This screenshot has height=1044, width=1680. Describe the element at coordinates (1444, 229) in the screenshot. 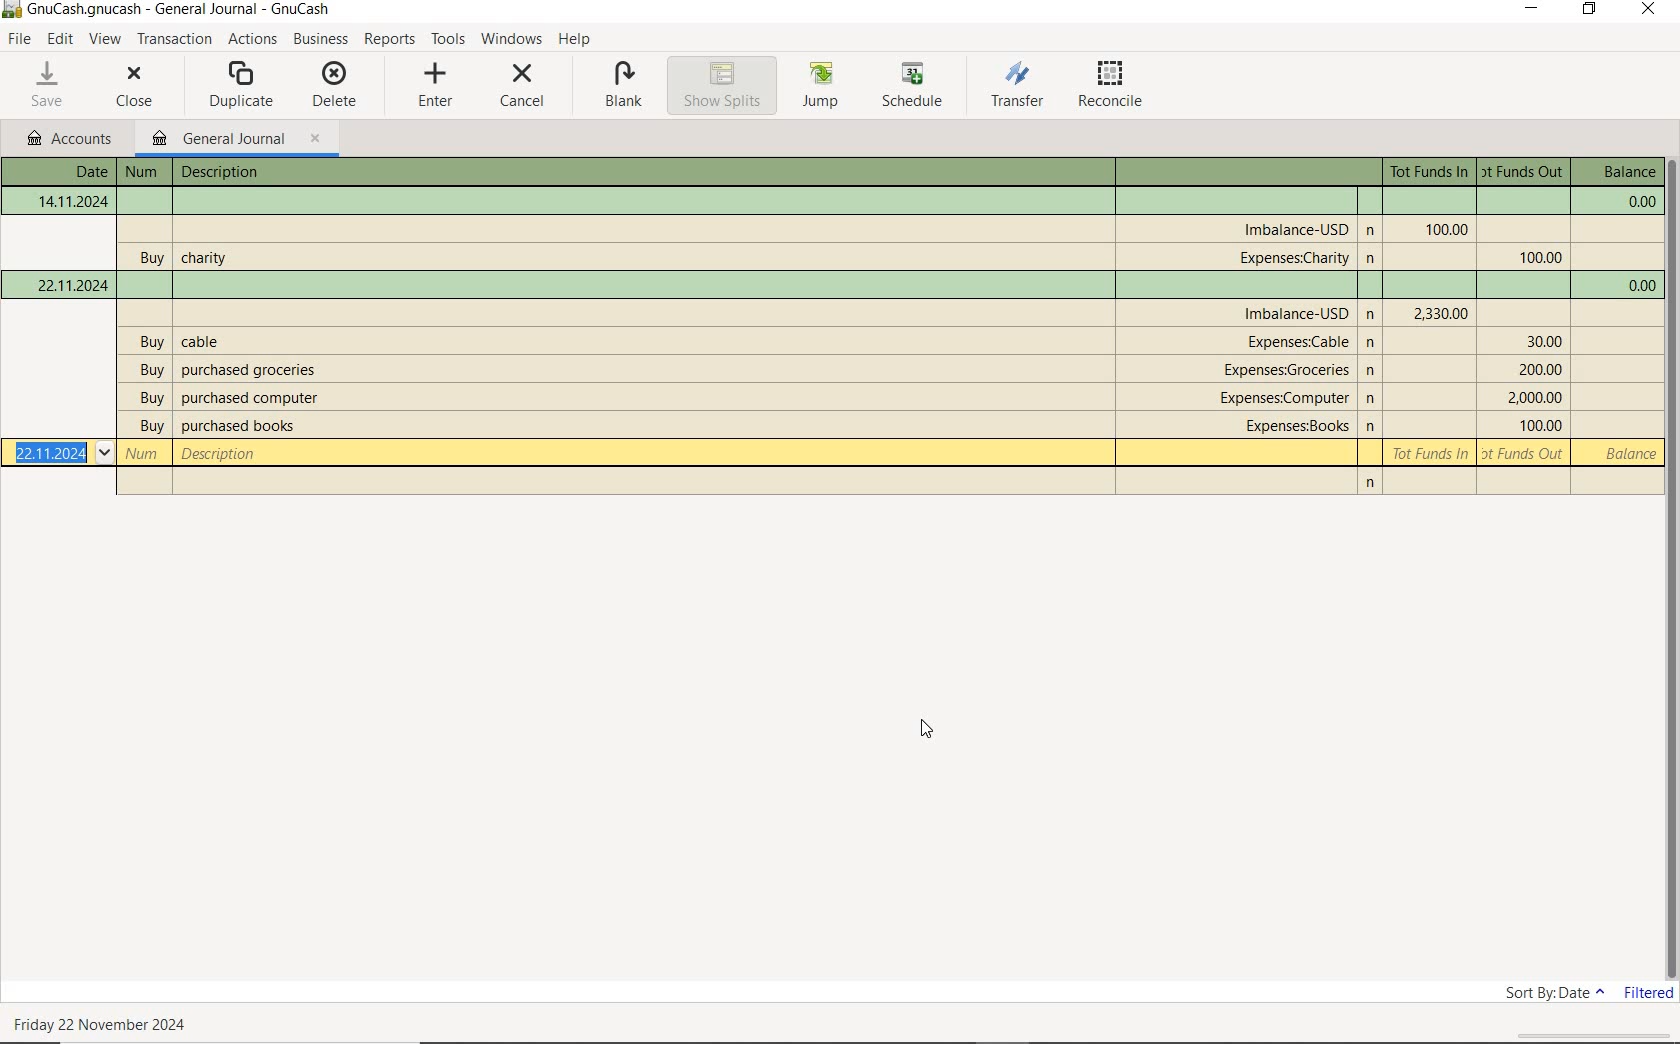

I see `Tot Funds In` at that location.